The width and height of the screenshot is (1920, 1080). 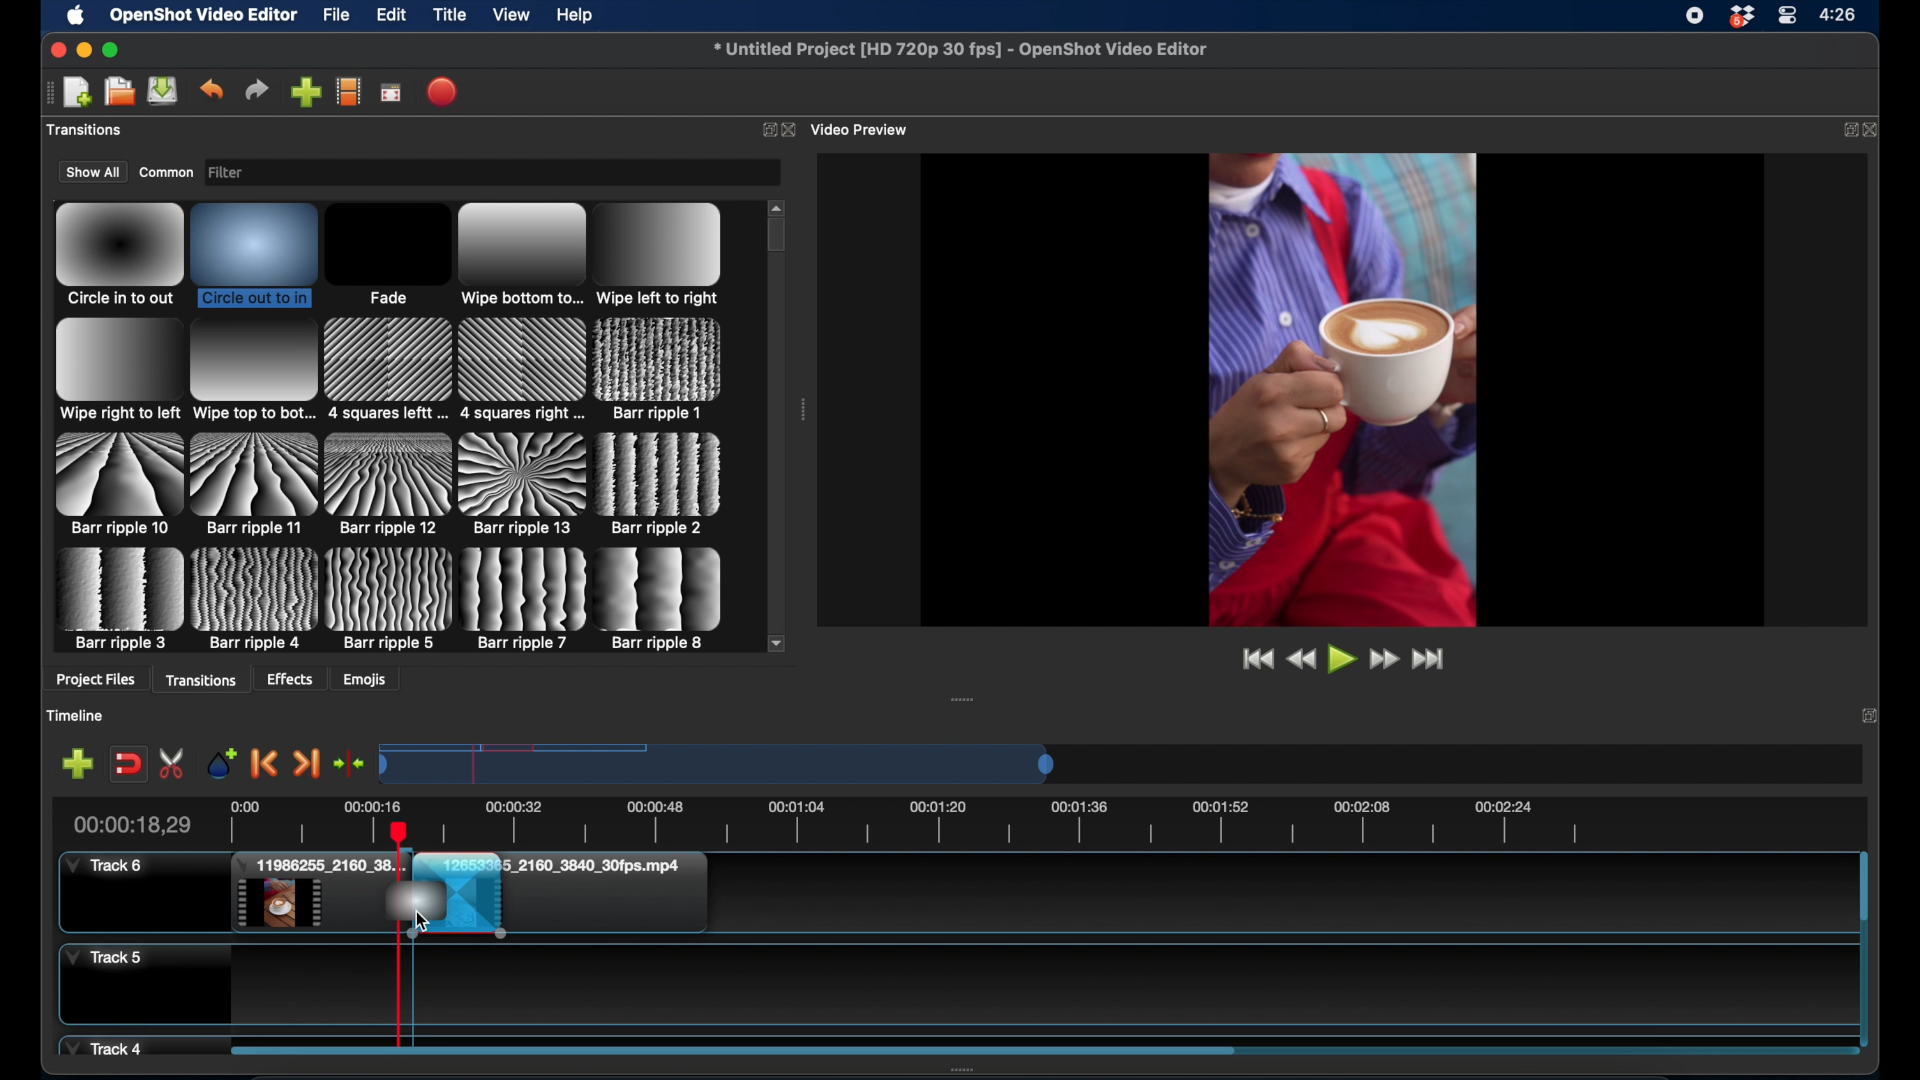 I want to click on drag handle, so click(x=804, y=410).